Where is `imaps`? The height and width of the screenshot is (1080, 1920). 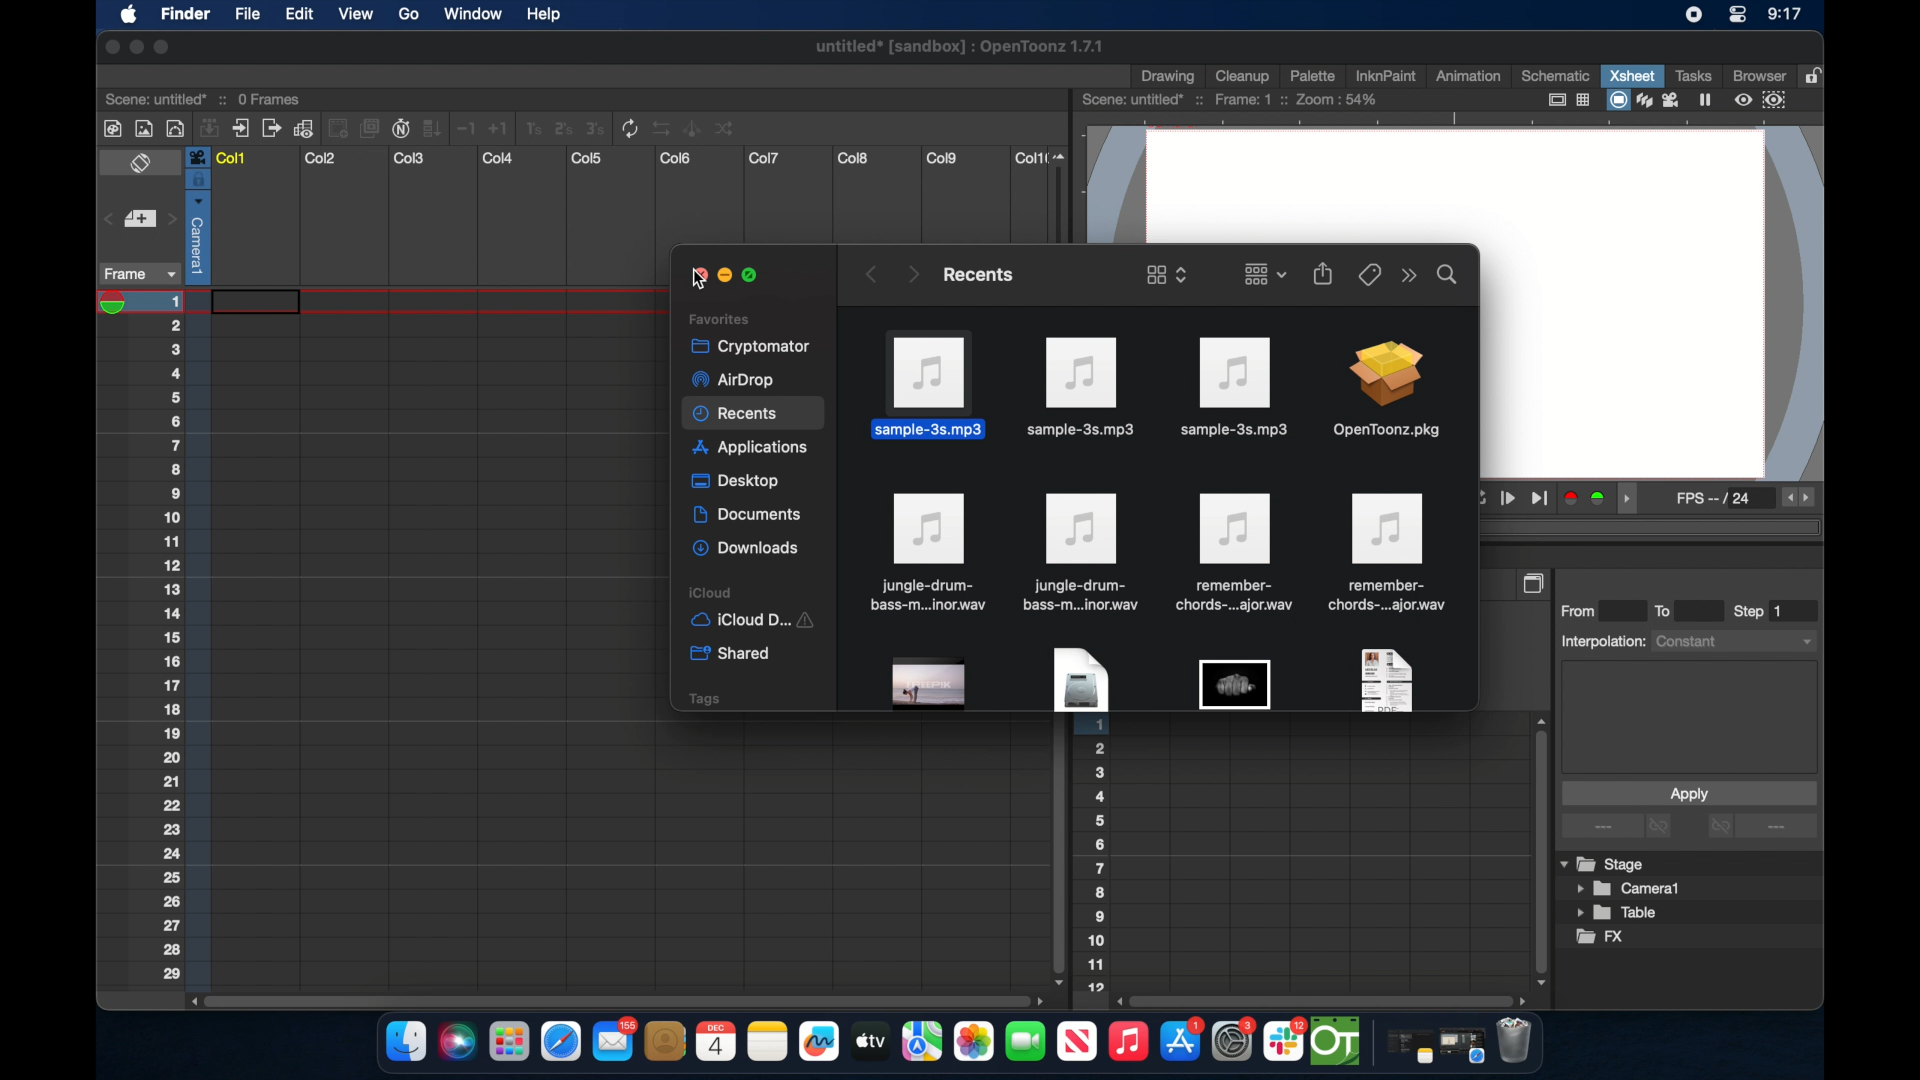
imaps is located at coordinates (922, 1042).